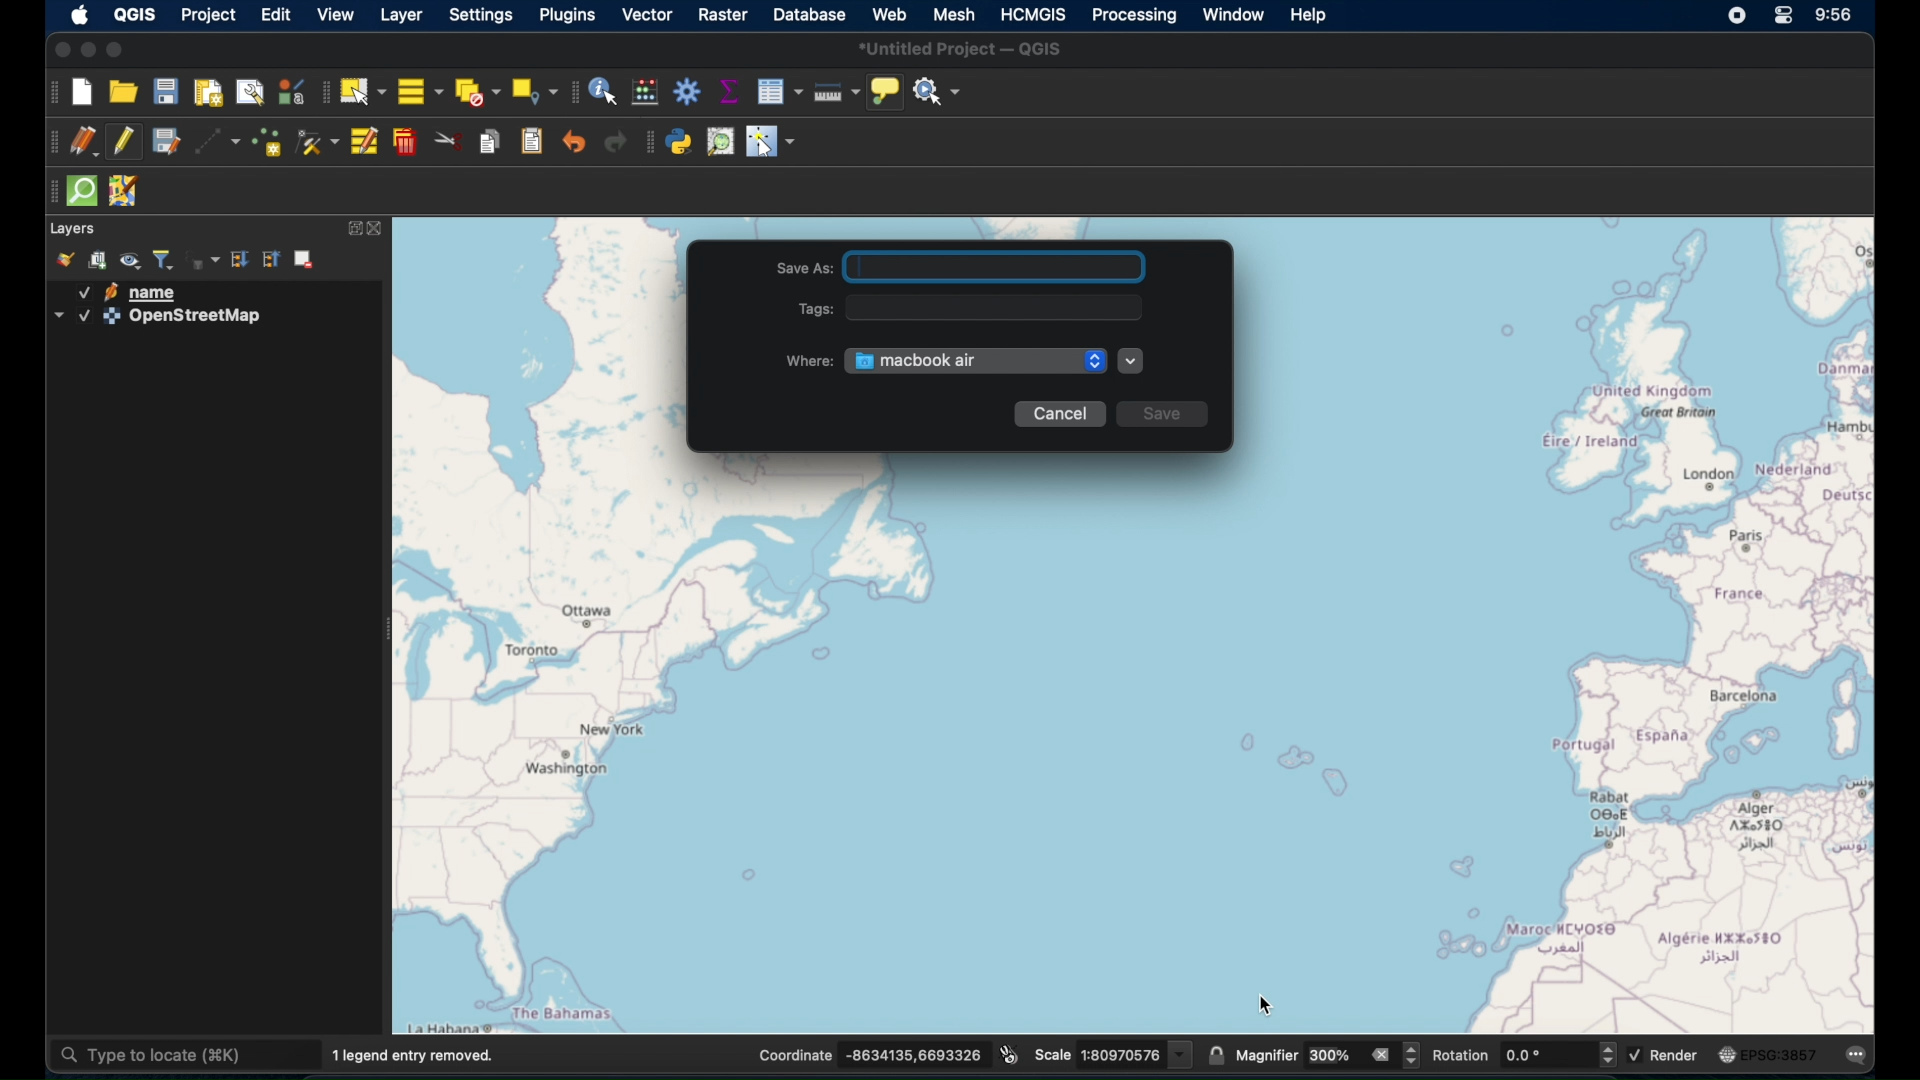 The width and height of the screenshot is (1920, 1080). I want to click on Cursor, so click(1269, 1005).